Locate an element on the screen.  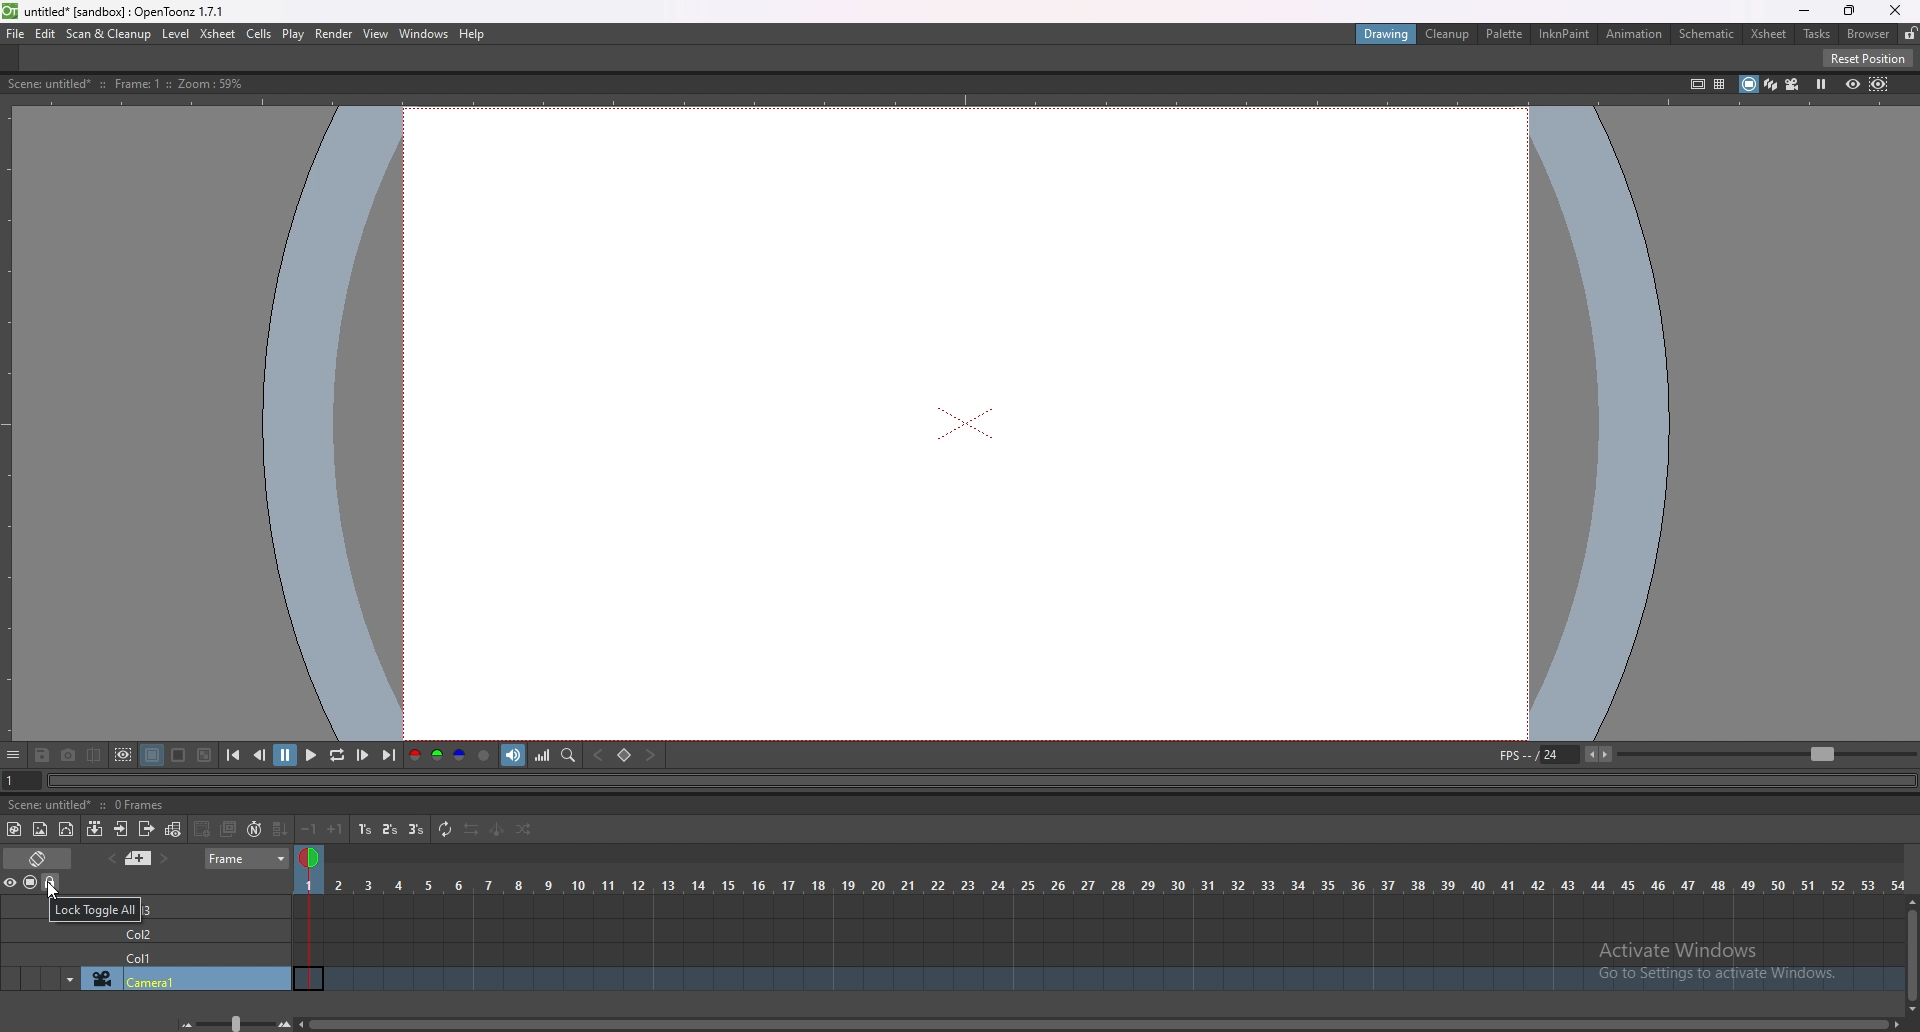
black background is located at coordinates (151, 755).